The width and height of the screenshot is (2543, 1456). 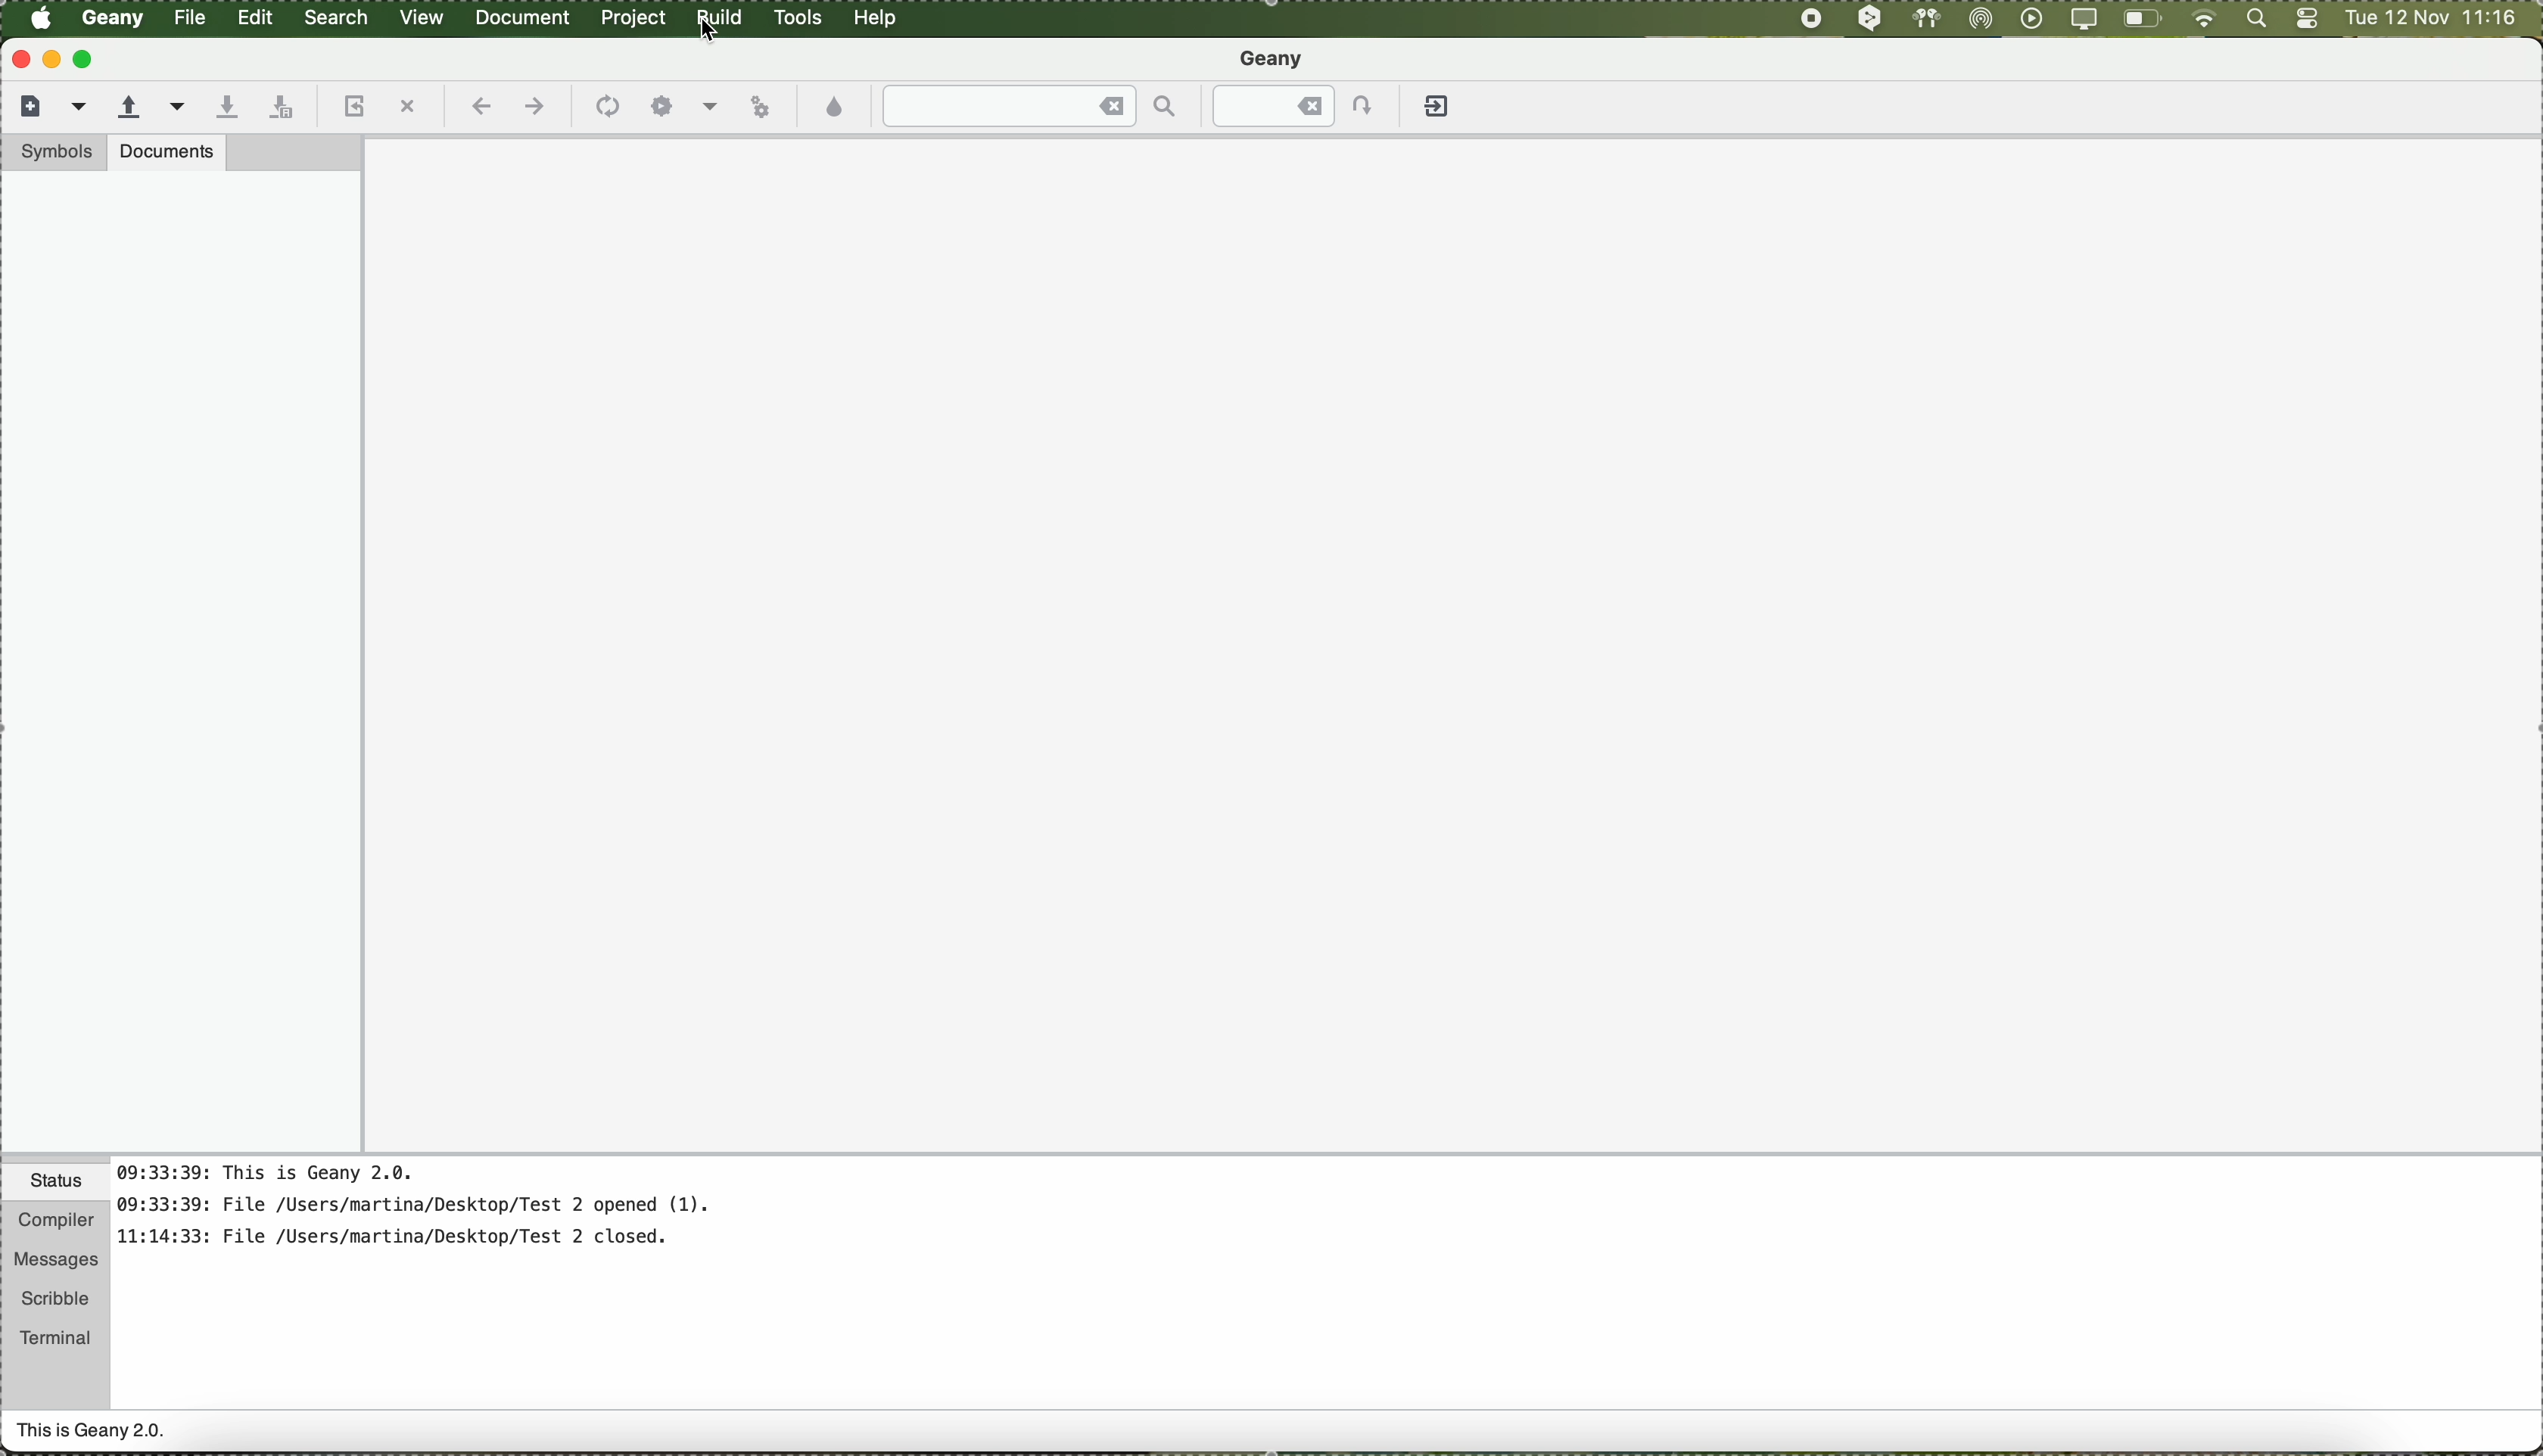 I want to click on close program, so click(x=17, y=58).